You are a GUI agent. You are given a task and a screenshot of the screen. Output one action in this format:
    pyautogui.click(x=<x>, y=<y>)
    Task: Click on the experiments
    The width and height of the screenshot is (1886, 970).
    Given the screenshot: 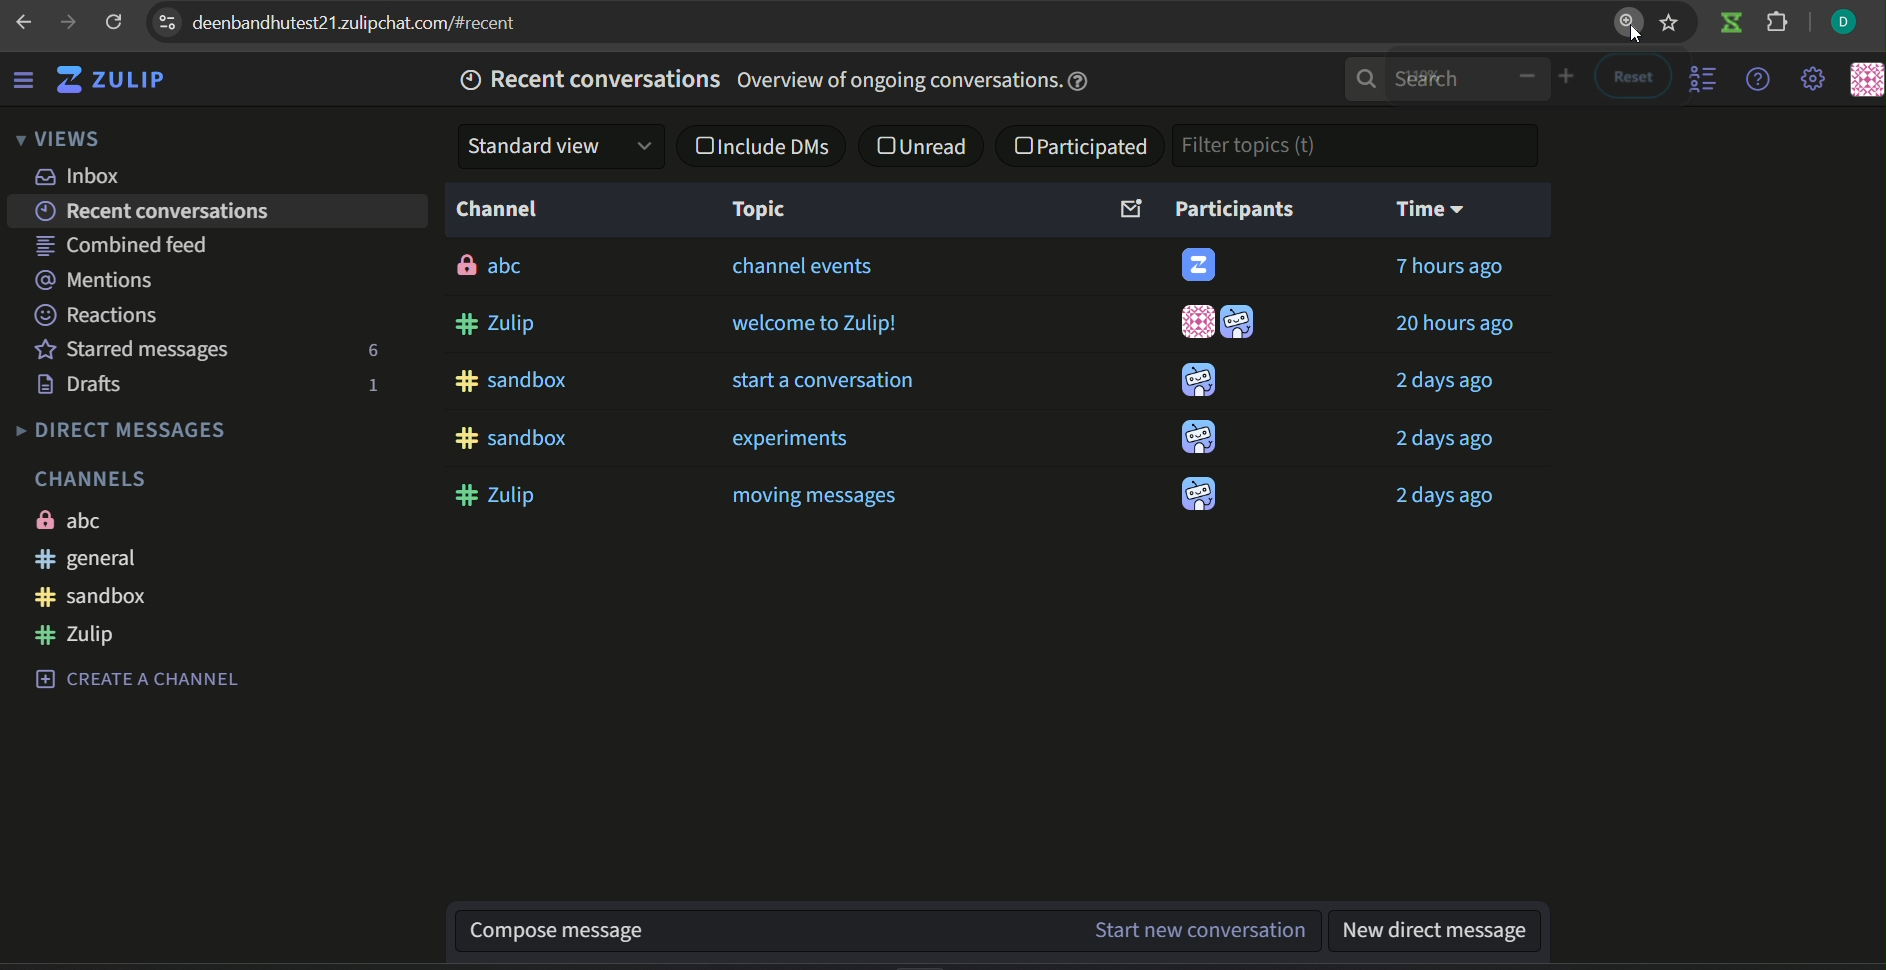 What is the action you would take?
    pyautogui.click(x=802, y=442)
    